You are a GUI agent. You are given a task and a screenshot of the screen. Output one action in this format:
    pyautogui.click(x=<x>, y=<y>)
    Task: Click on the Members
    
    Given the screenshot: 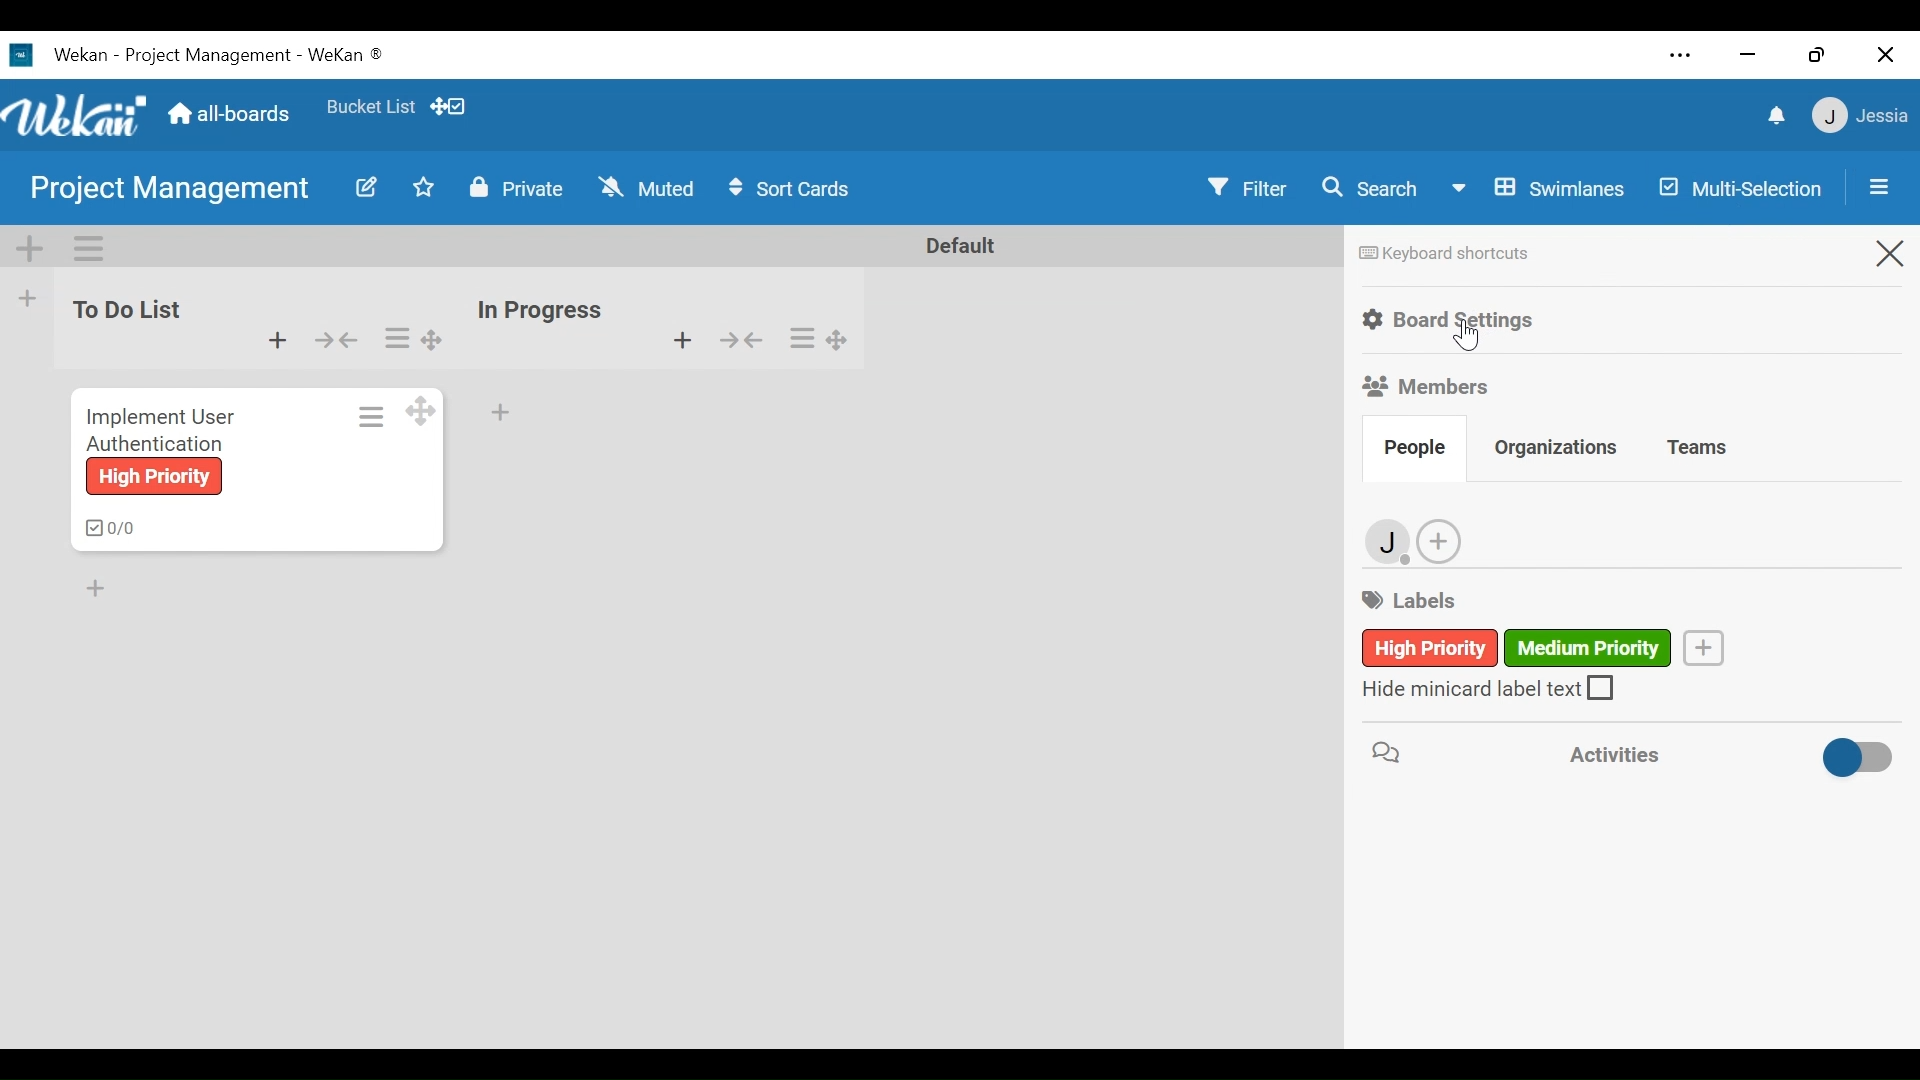 What is the action you would take?
    pyautogui.click(x=1429, y=385)
    